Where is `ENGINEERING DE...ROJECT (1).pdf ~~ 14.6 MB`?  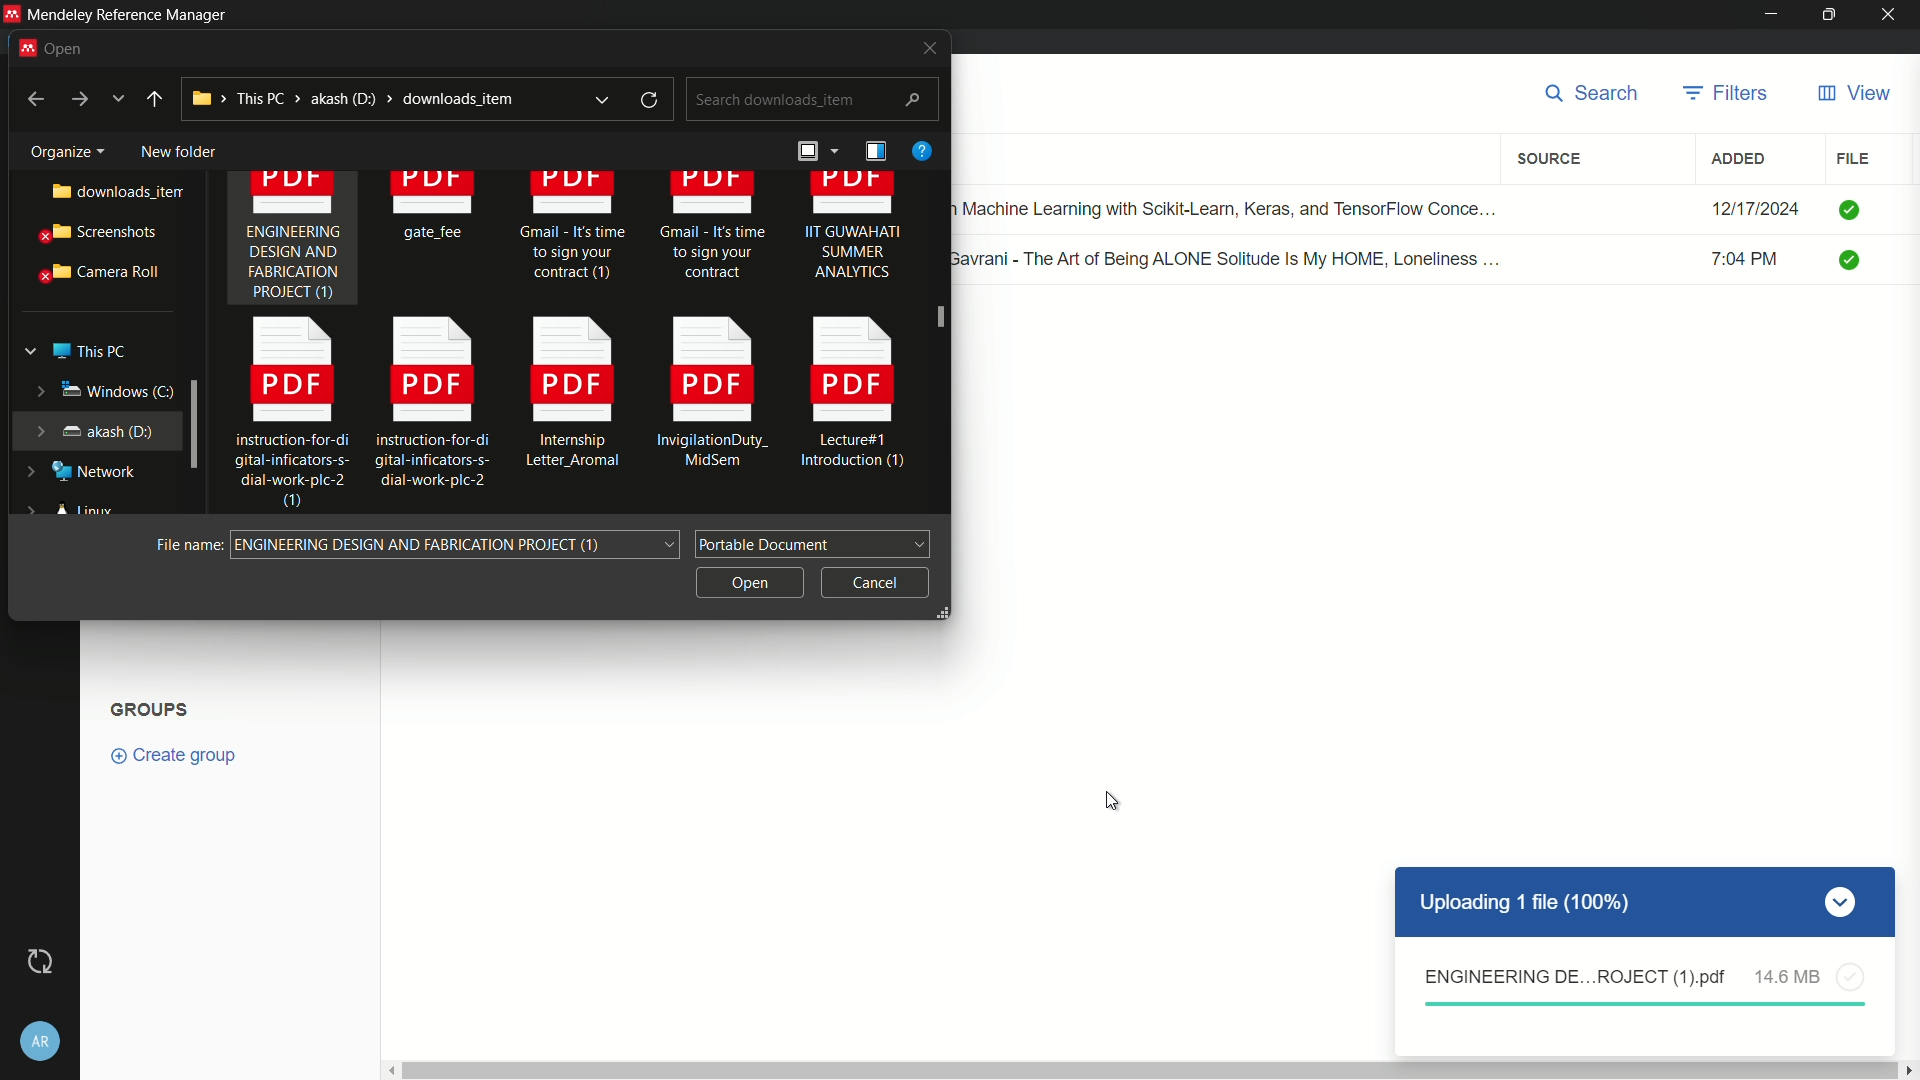
ENGINEERING DE...ROJECT (1).pdf ~~ 14.6 MB is located at coordinates (1644, 985).